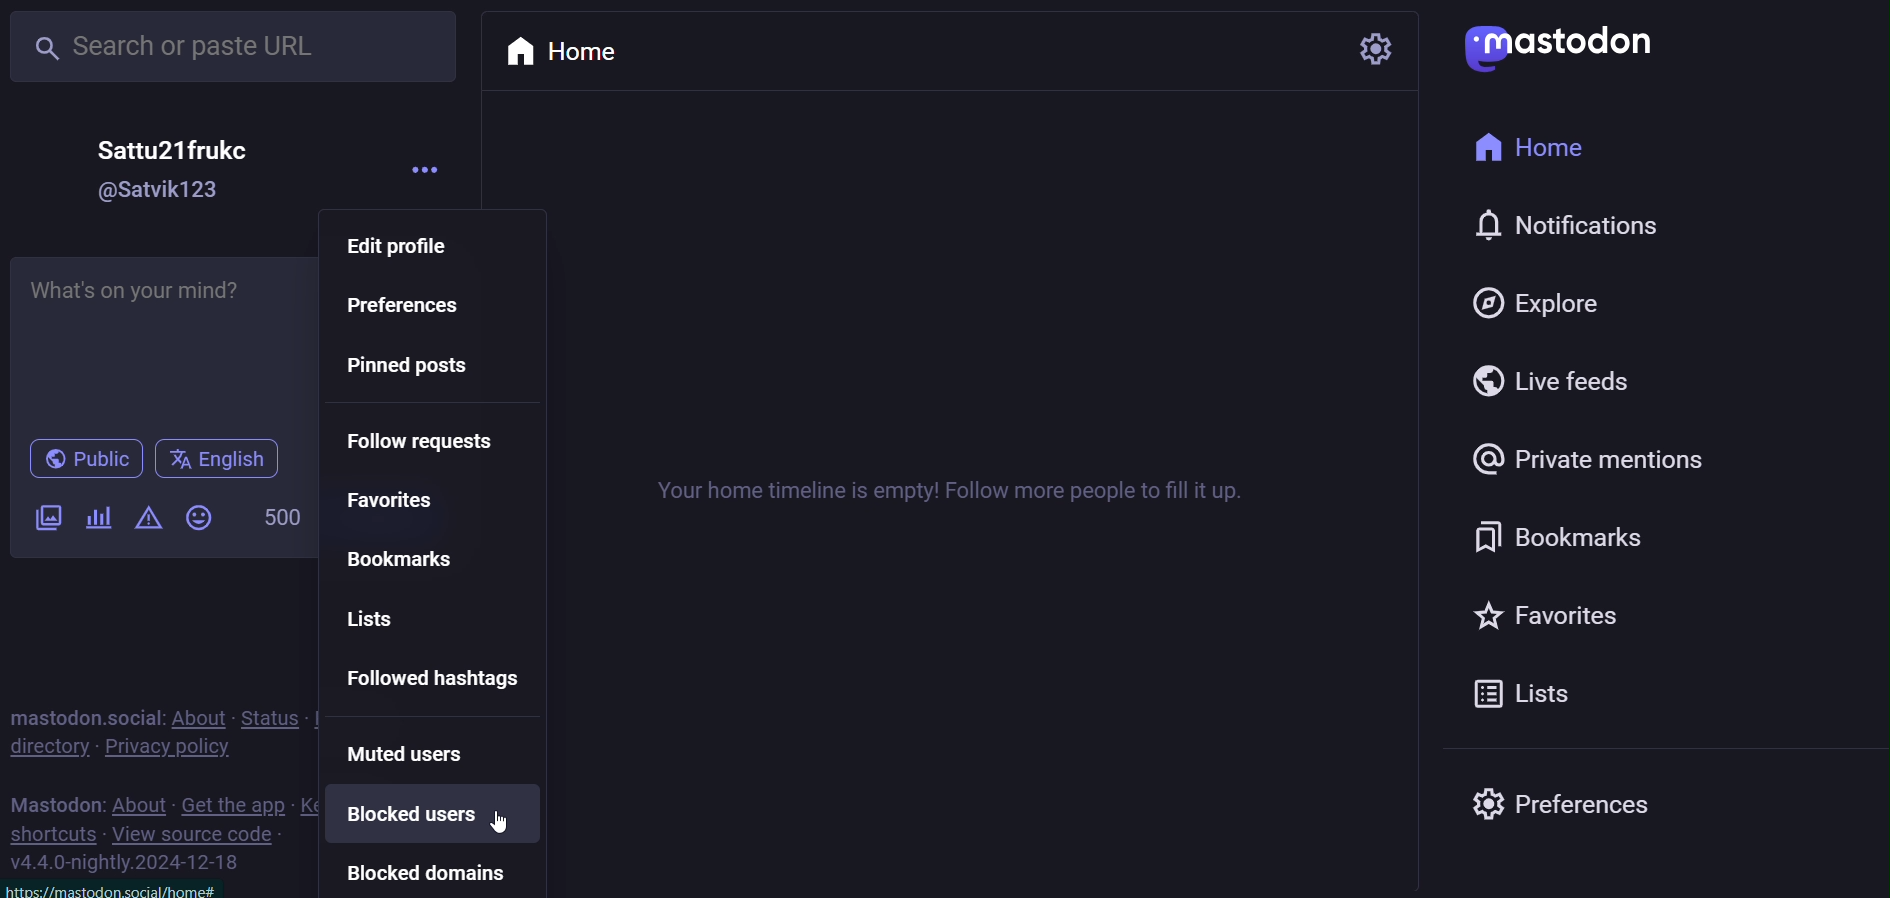 This screenshot has width=1890, height=898. Describe the element at coordinates (404, 616) in the screenshot. I see `Lists` at that location.